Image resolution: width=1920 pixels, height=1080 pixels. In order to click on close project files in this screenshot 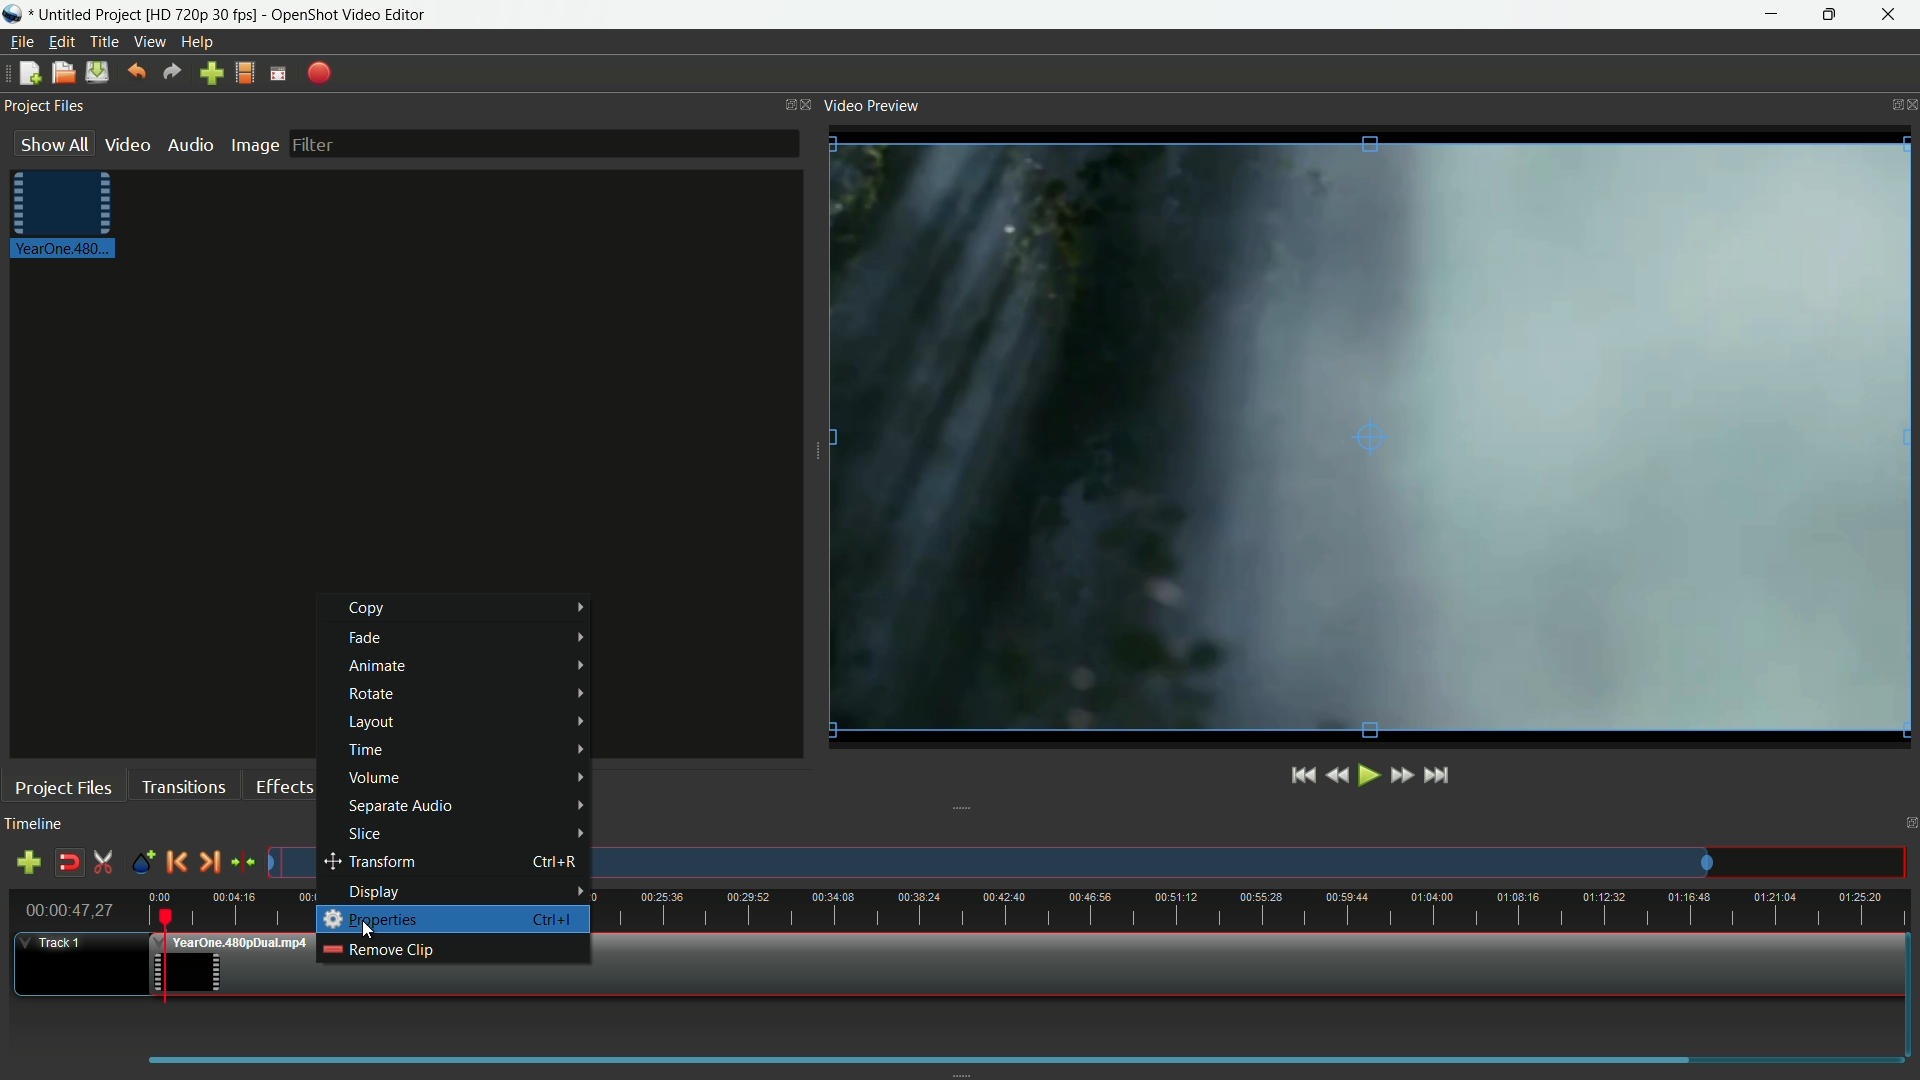, I will do `click(807, 105)`.